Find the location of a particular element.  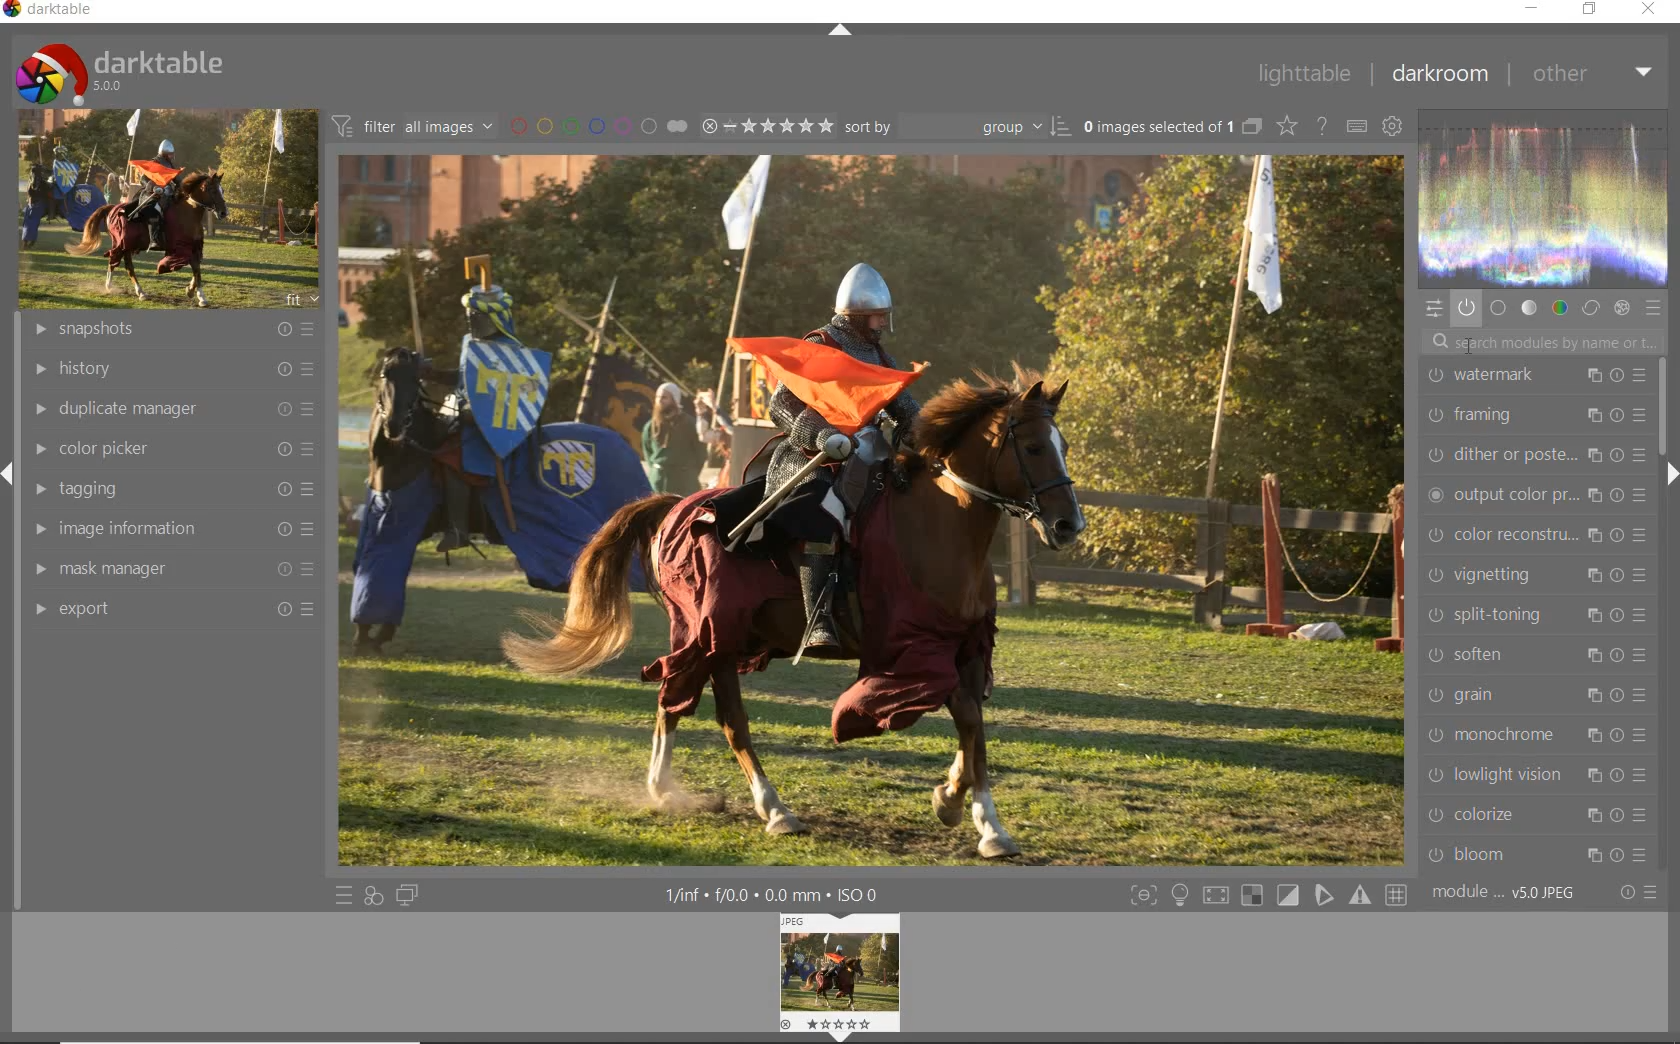

display a second darkroom image widow is located at coordinates (408, 894).